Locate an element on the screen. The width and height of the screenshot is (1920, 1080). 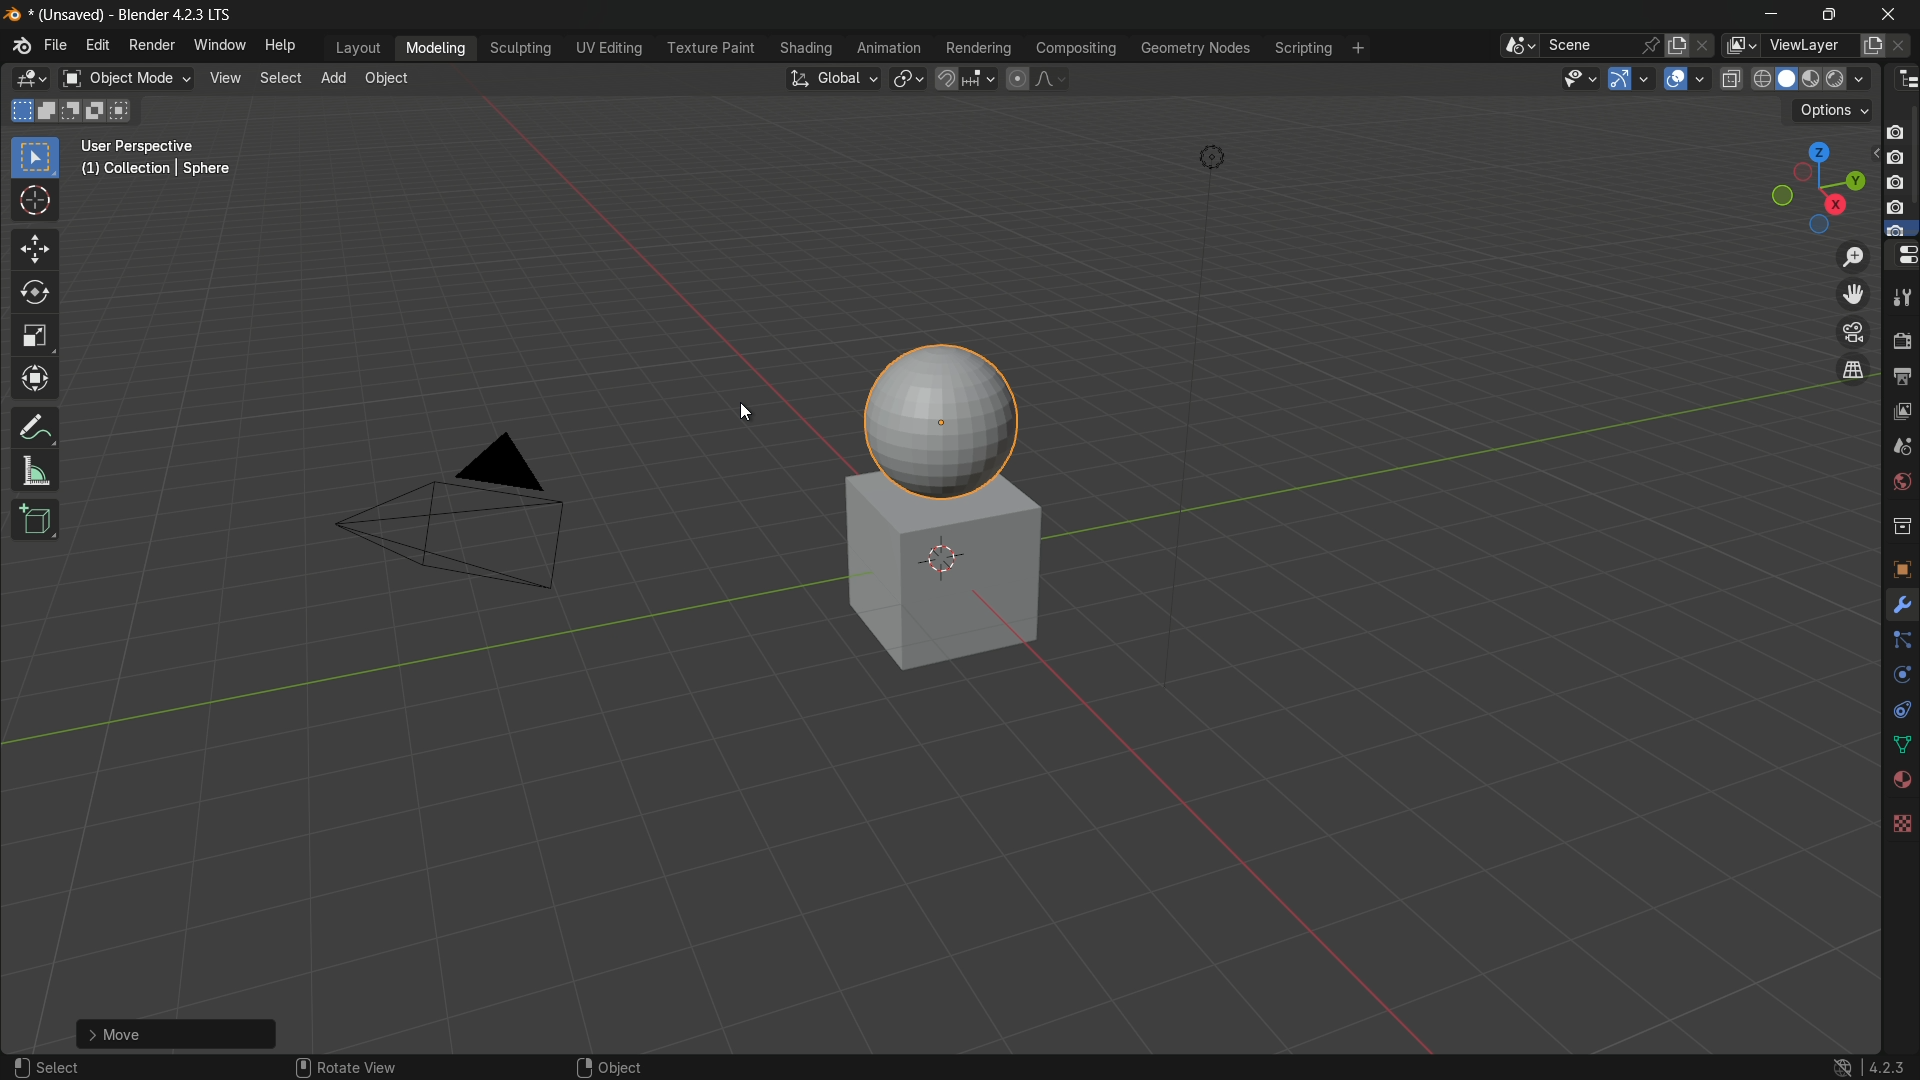
toggle the camera view is located at coordinates (1853, 332).